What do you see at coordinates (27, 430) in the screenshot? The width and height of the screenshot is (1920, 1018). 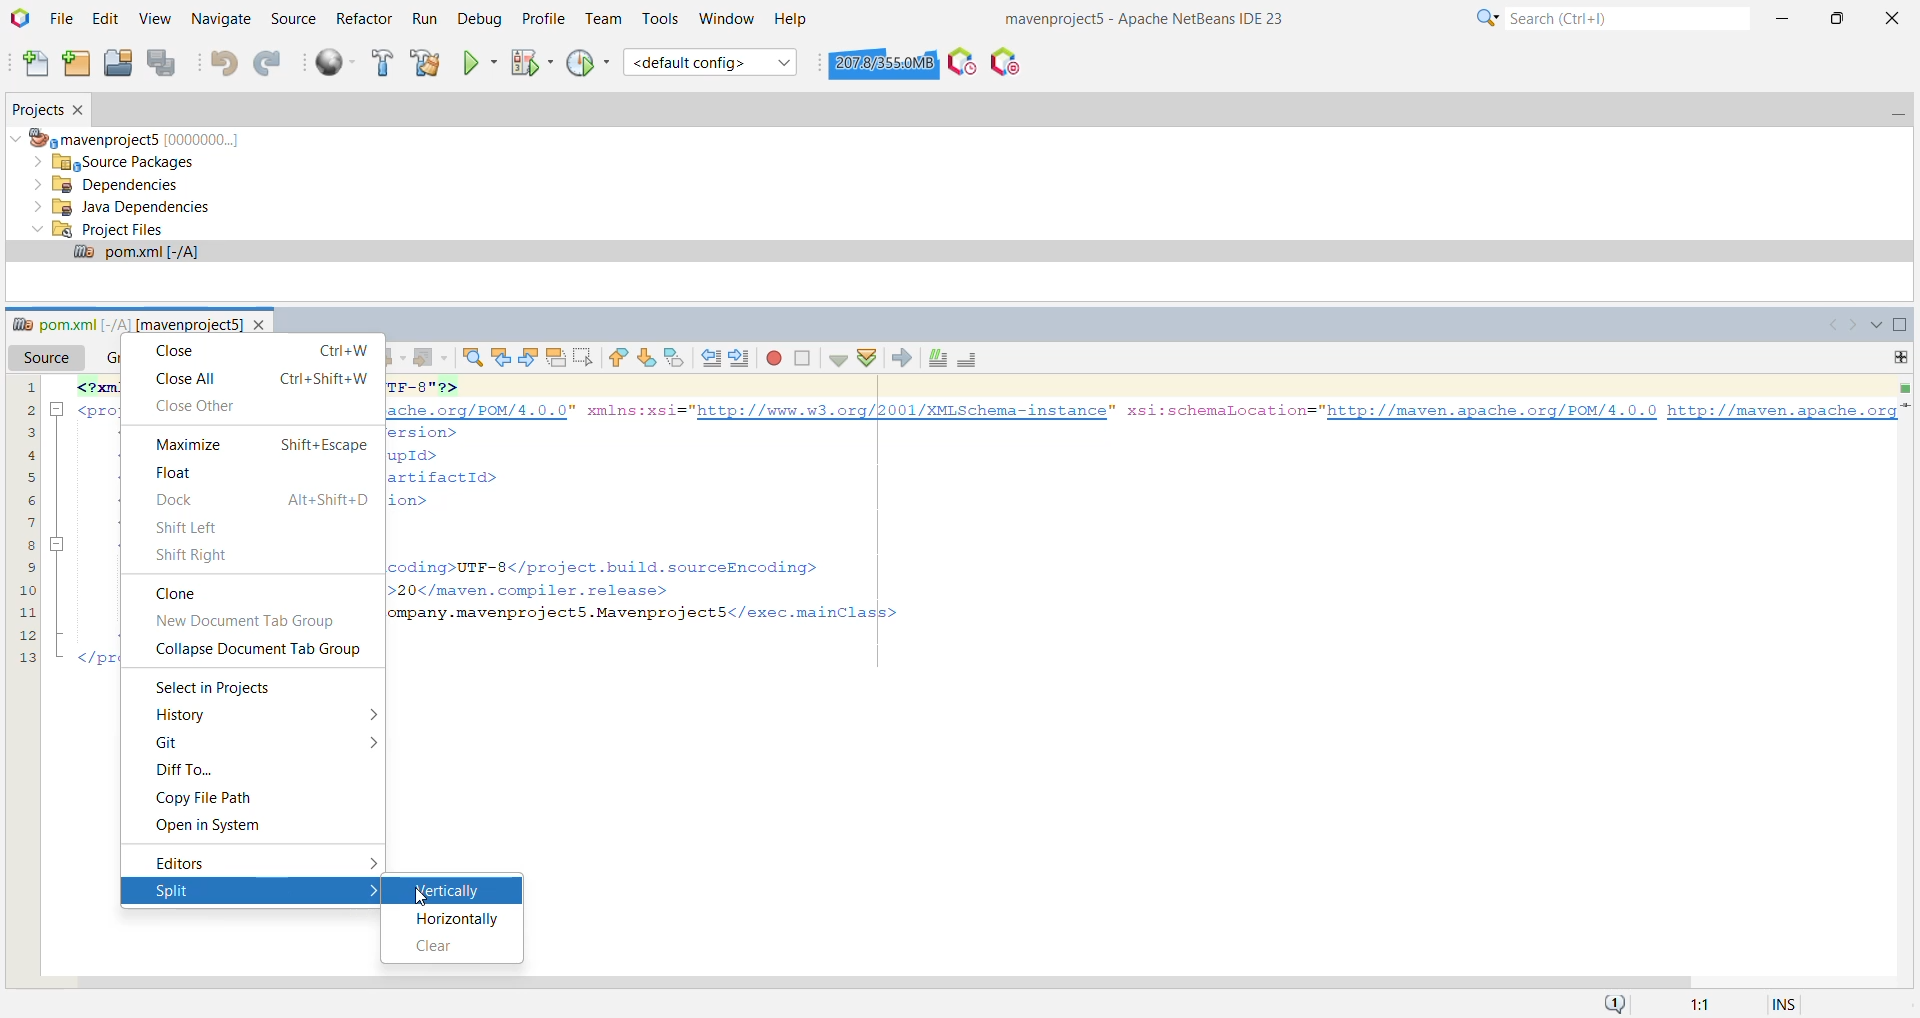 I see `3` at bounding box center [27, 430].